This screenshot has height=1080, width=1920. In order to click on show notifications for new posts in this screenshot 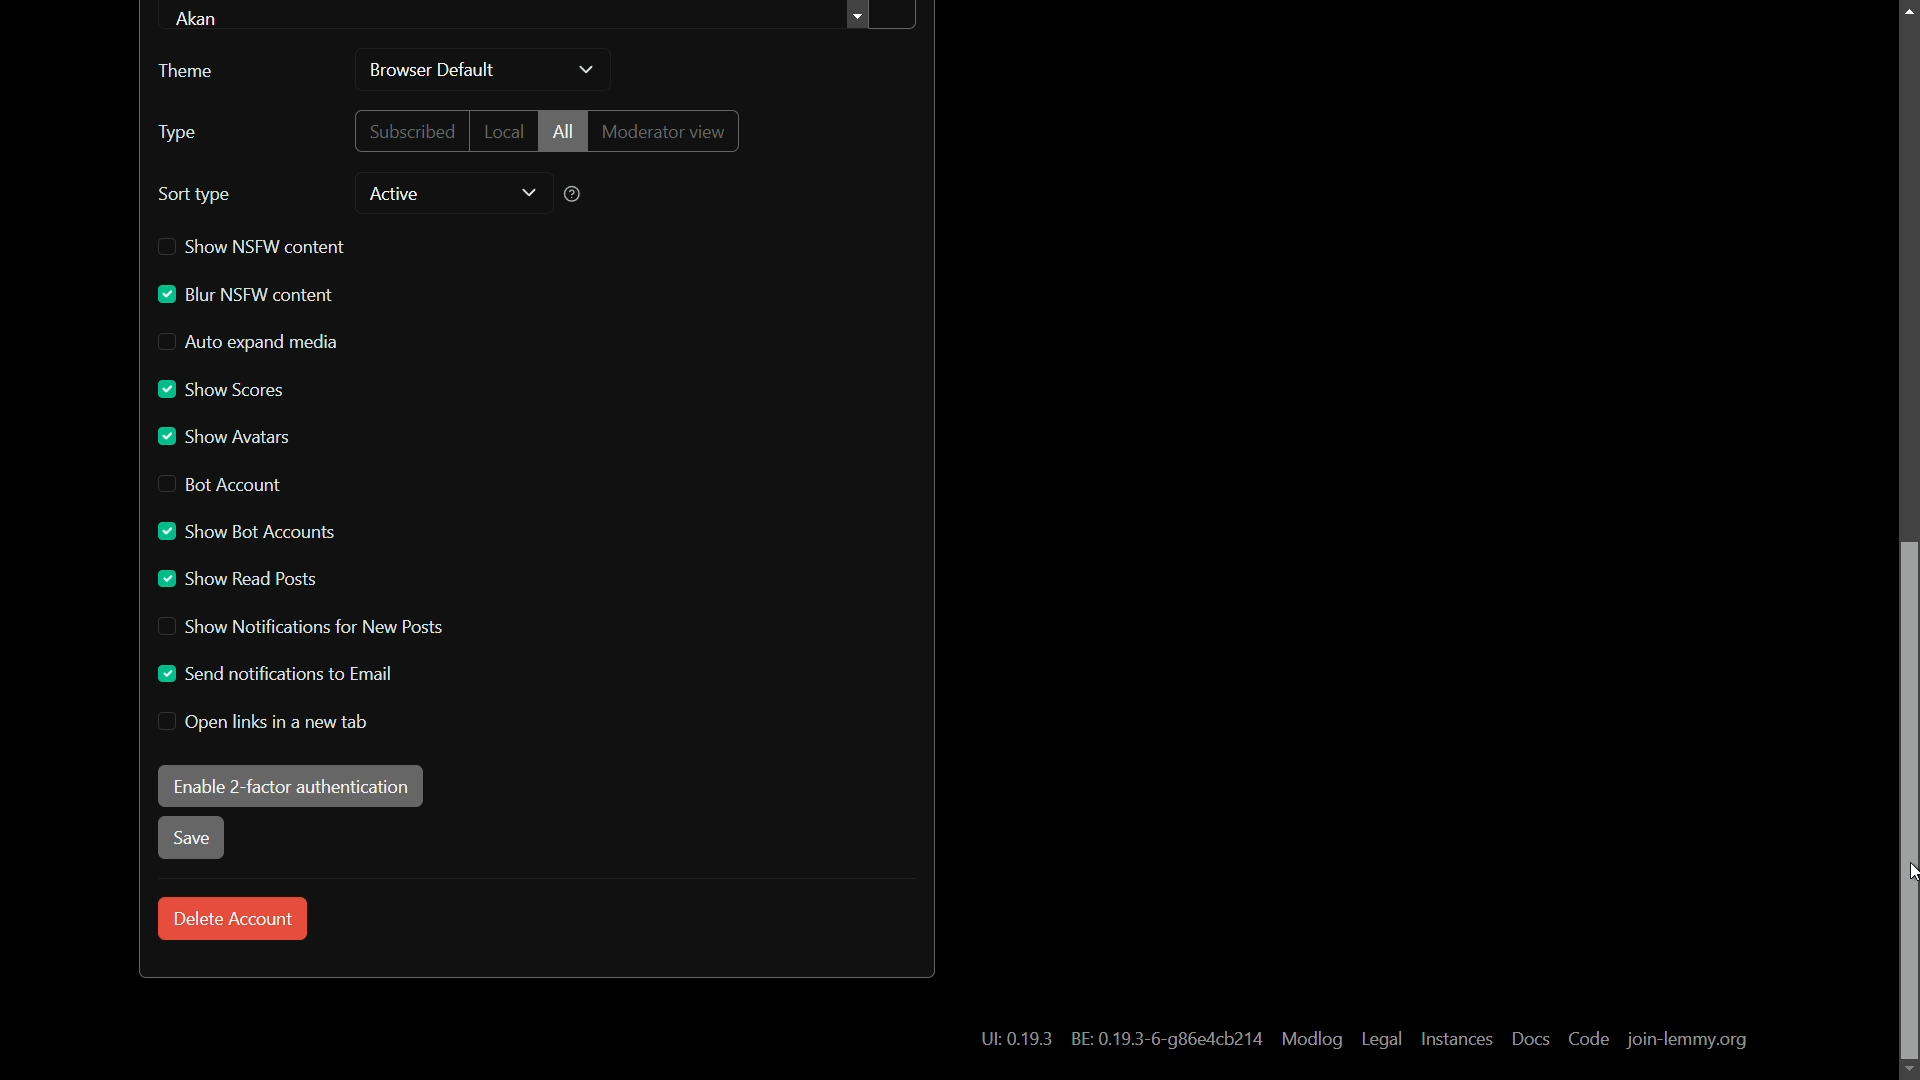, I will do `click(297, 628)`.